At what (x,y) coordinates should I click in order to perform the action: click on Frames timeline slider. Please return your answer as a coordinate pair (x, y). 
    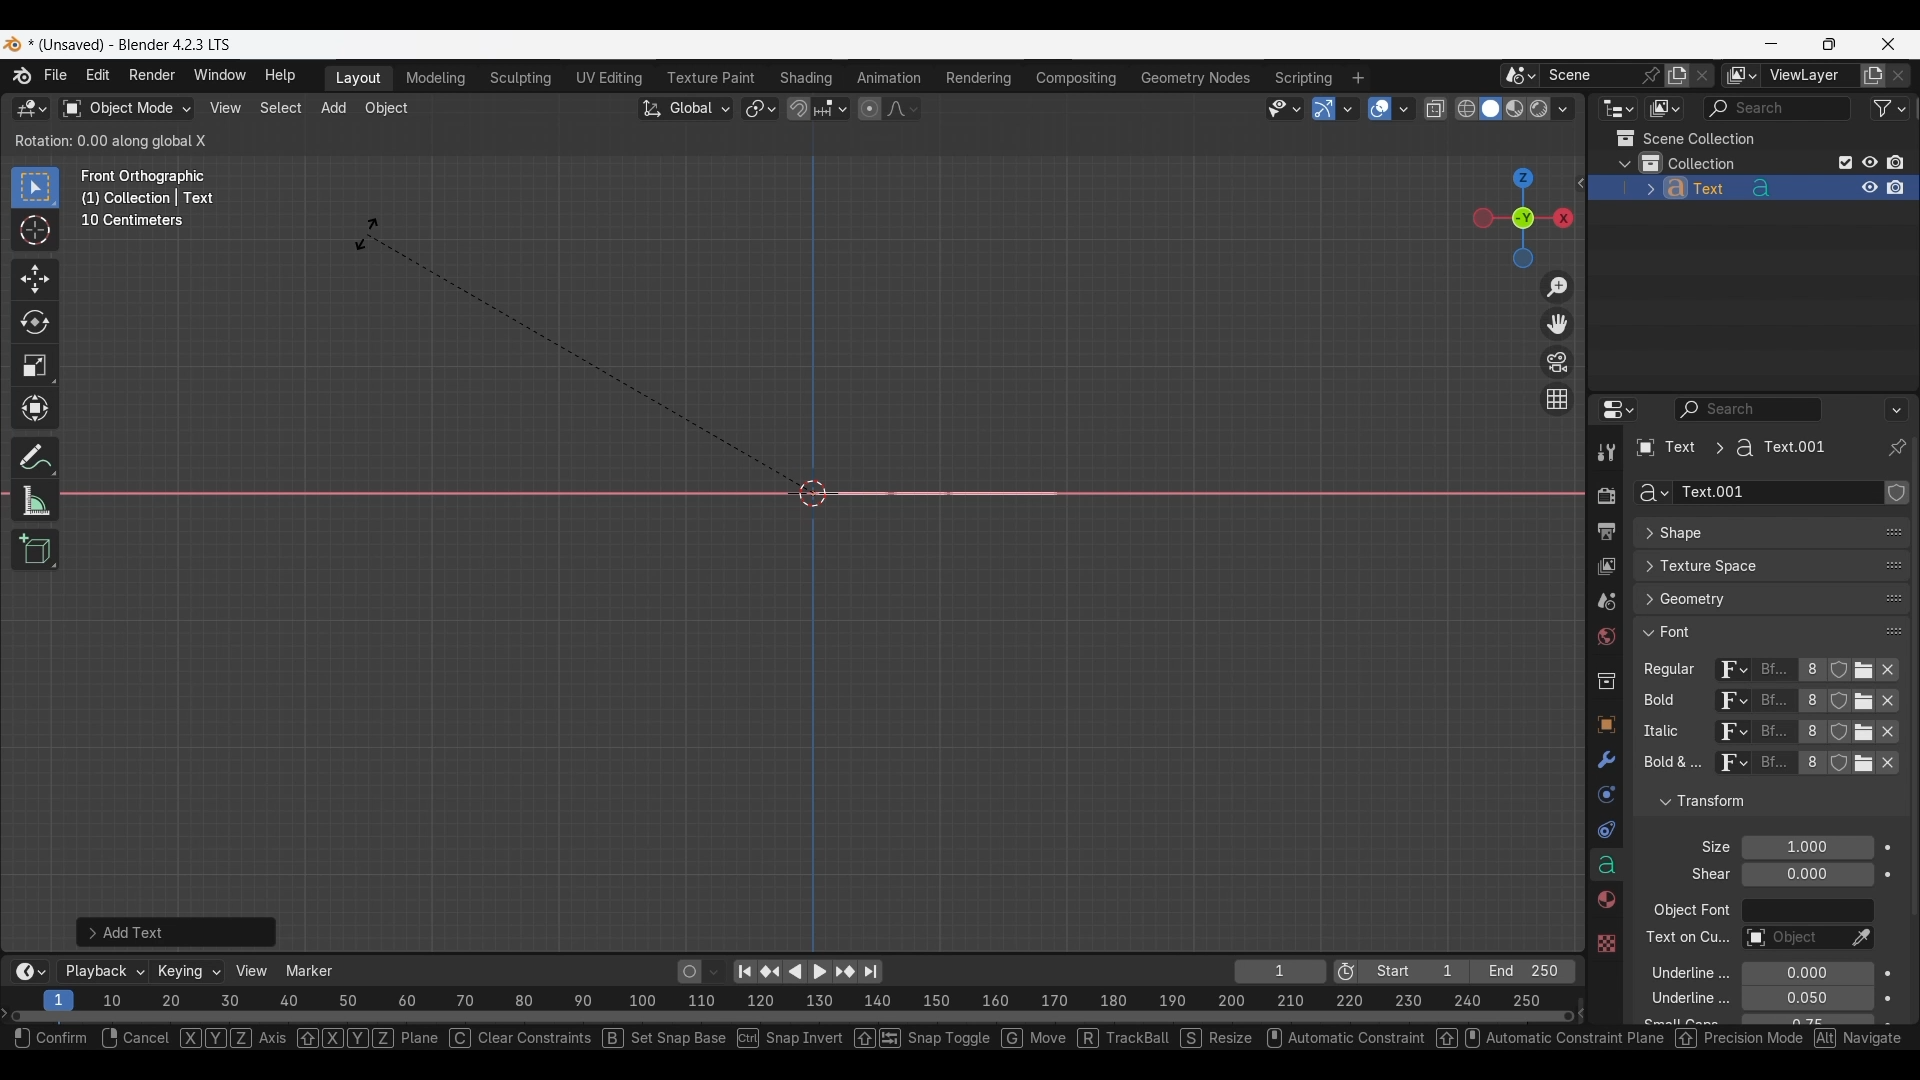
    Looking at the image, I should click on (791, 1018).